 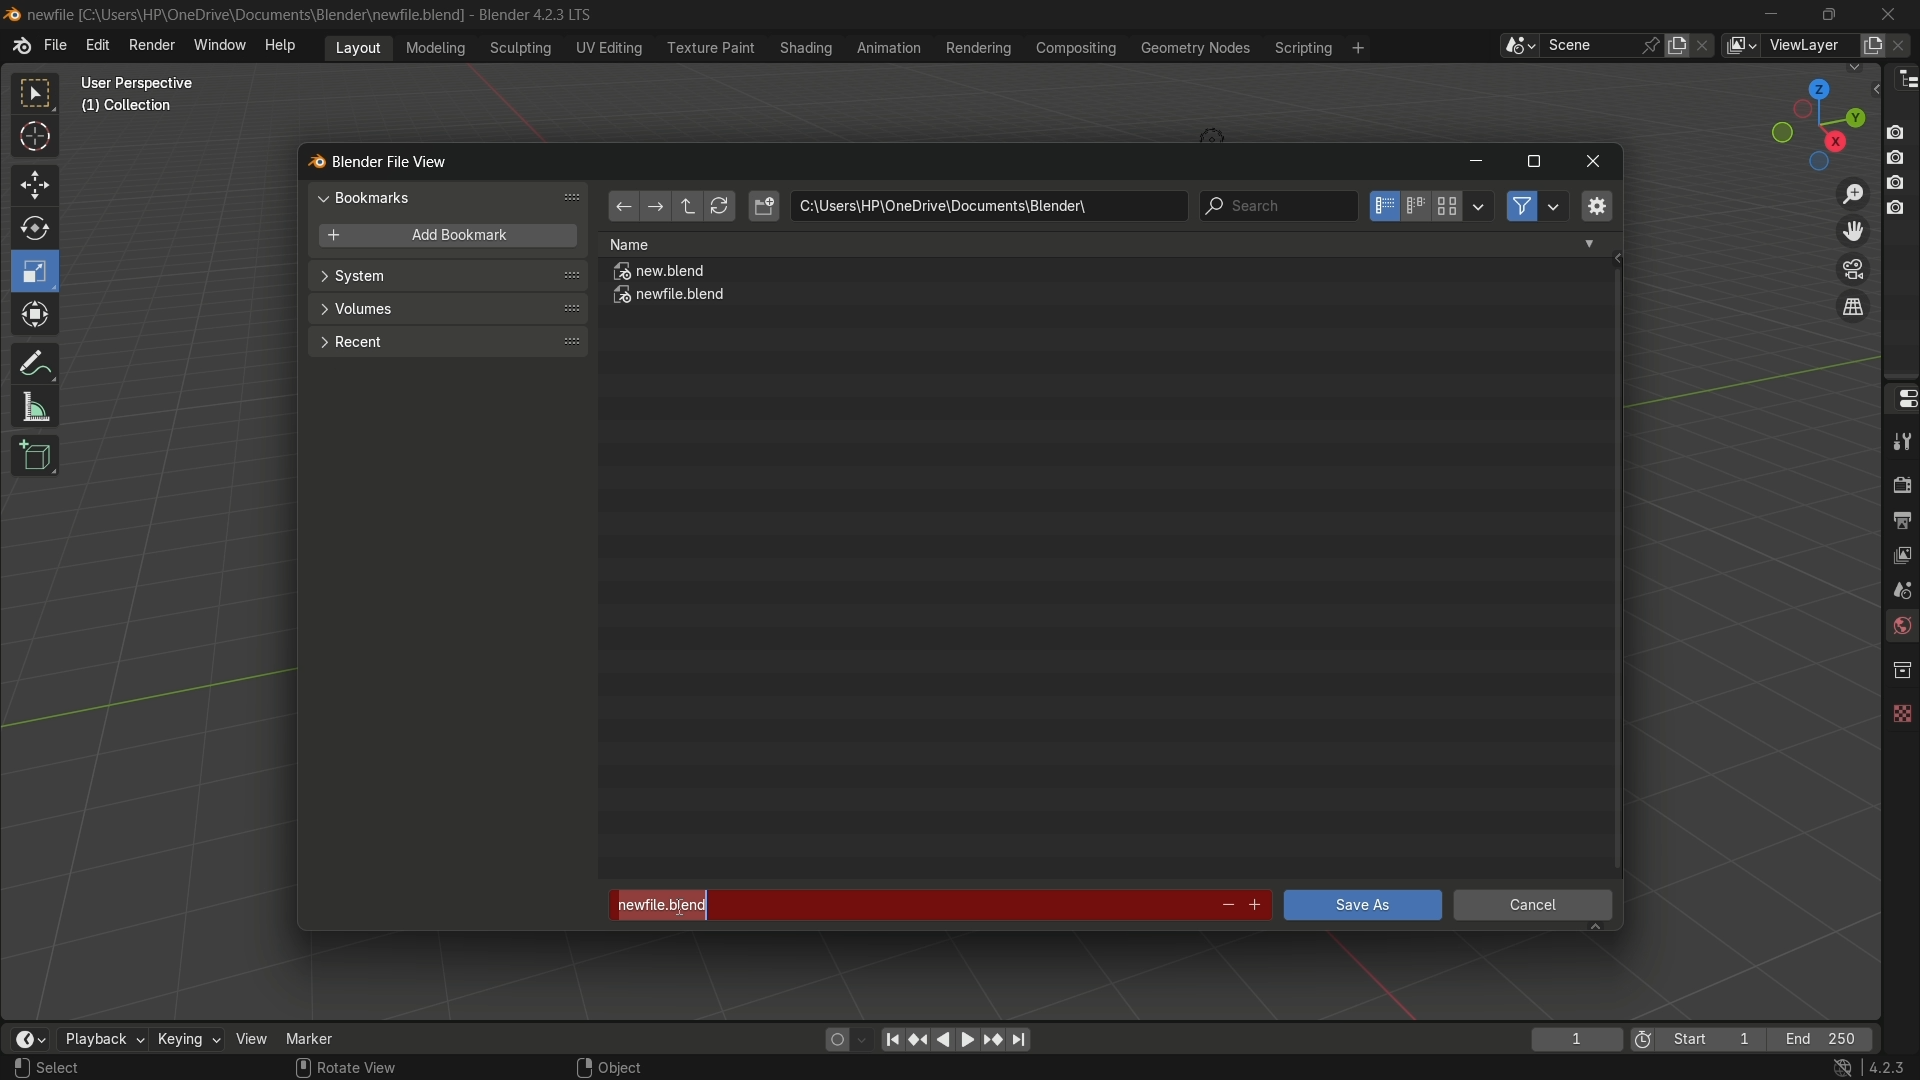 I want to click on Select, so click(x=83, y=1068).